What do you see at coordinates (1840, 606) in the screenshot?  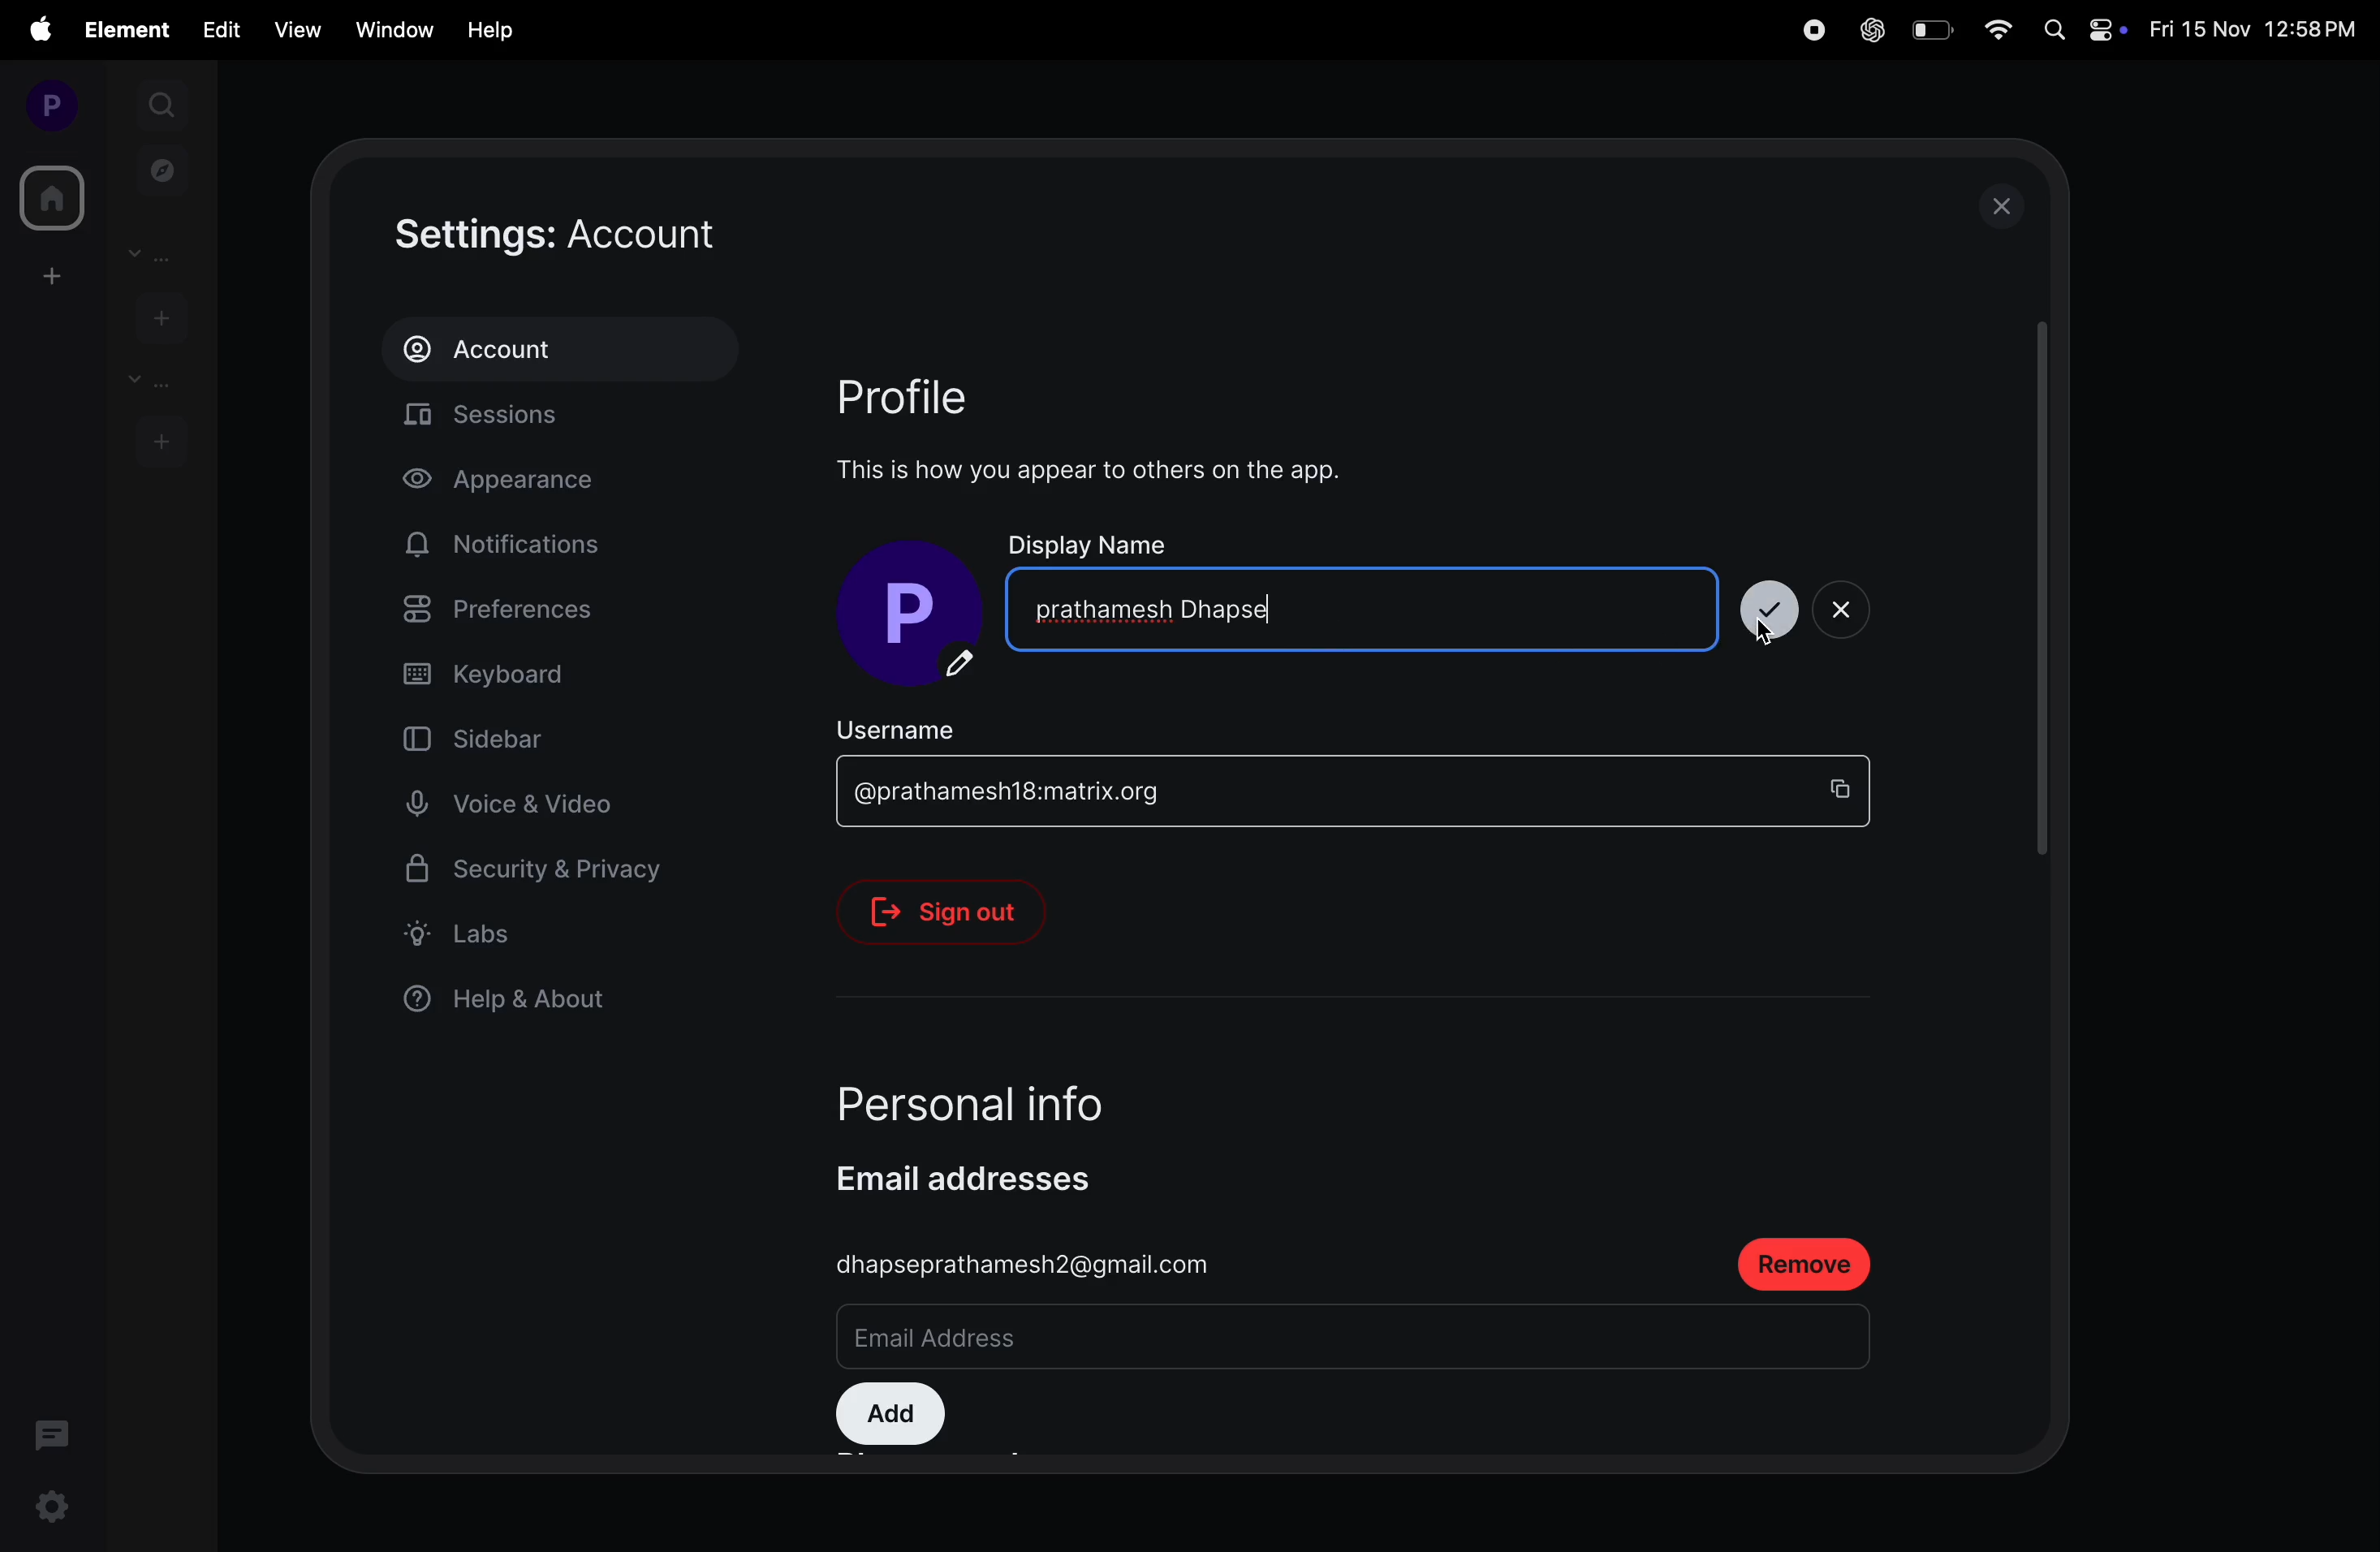 I see `close` at bounding box center [1840, 606].